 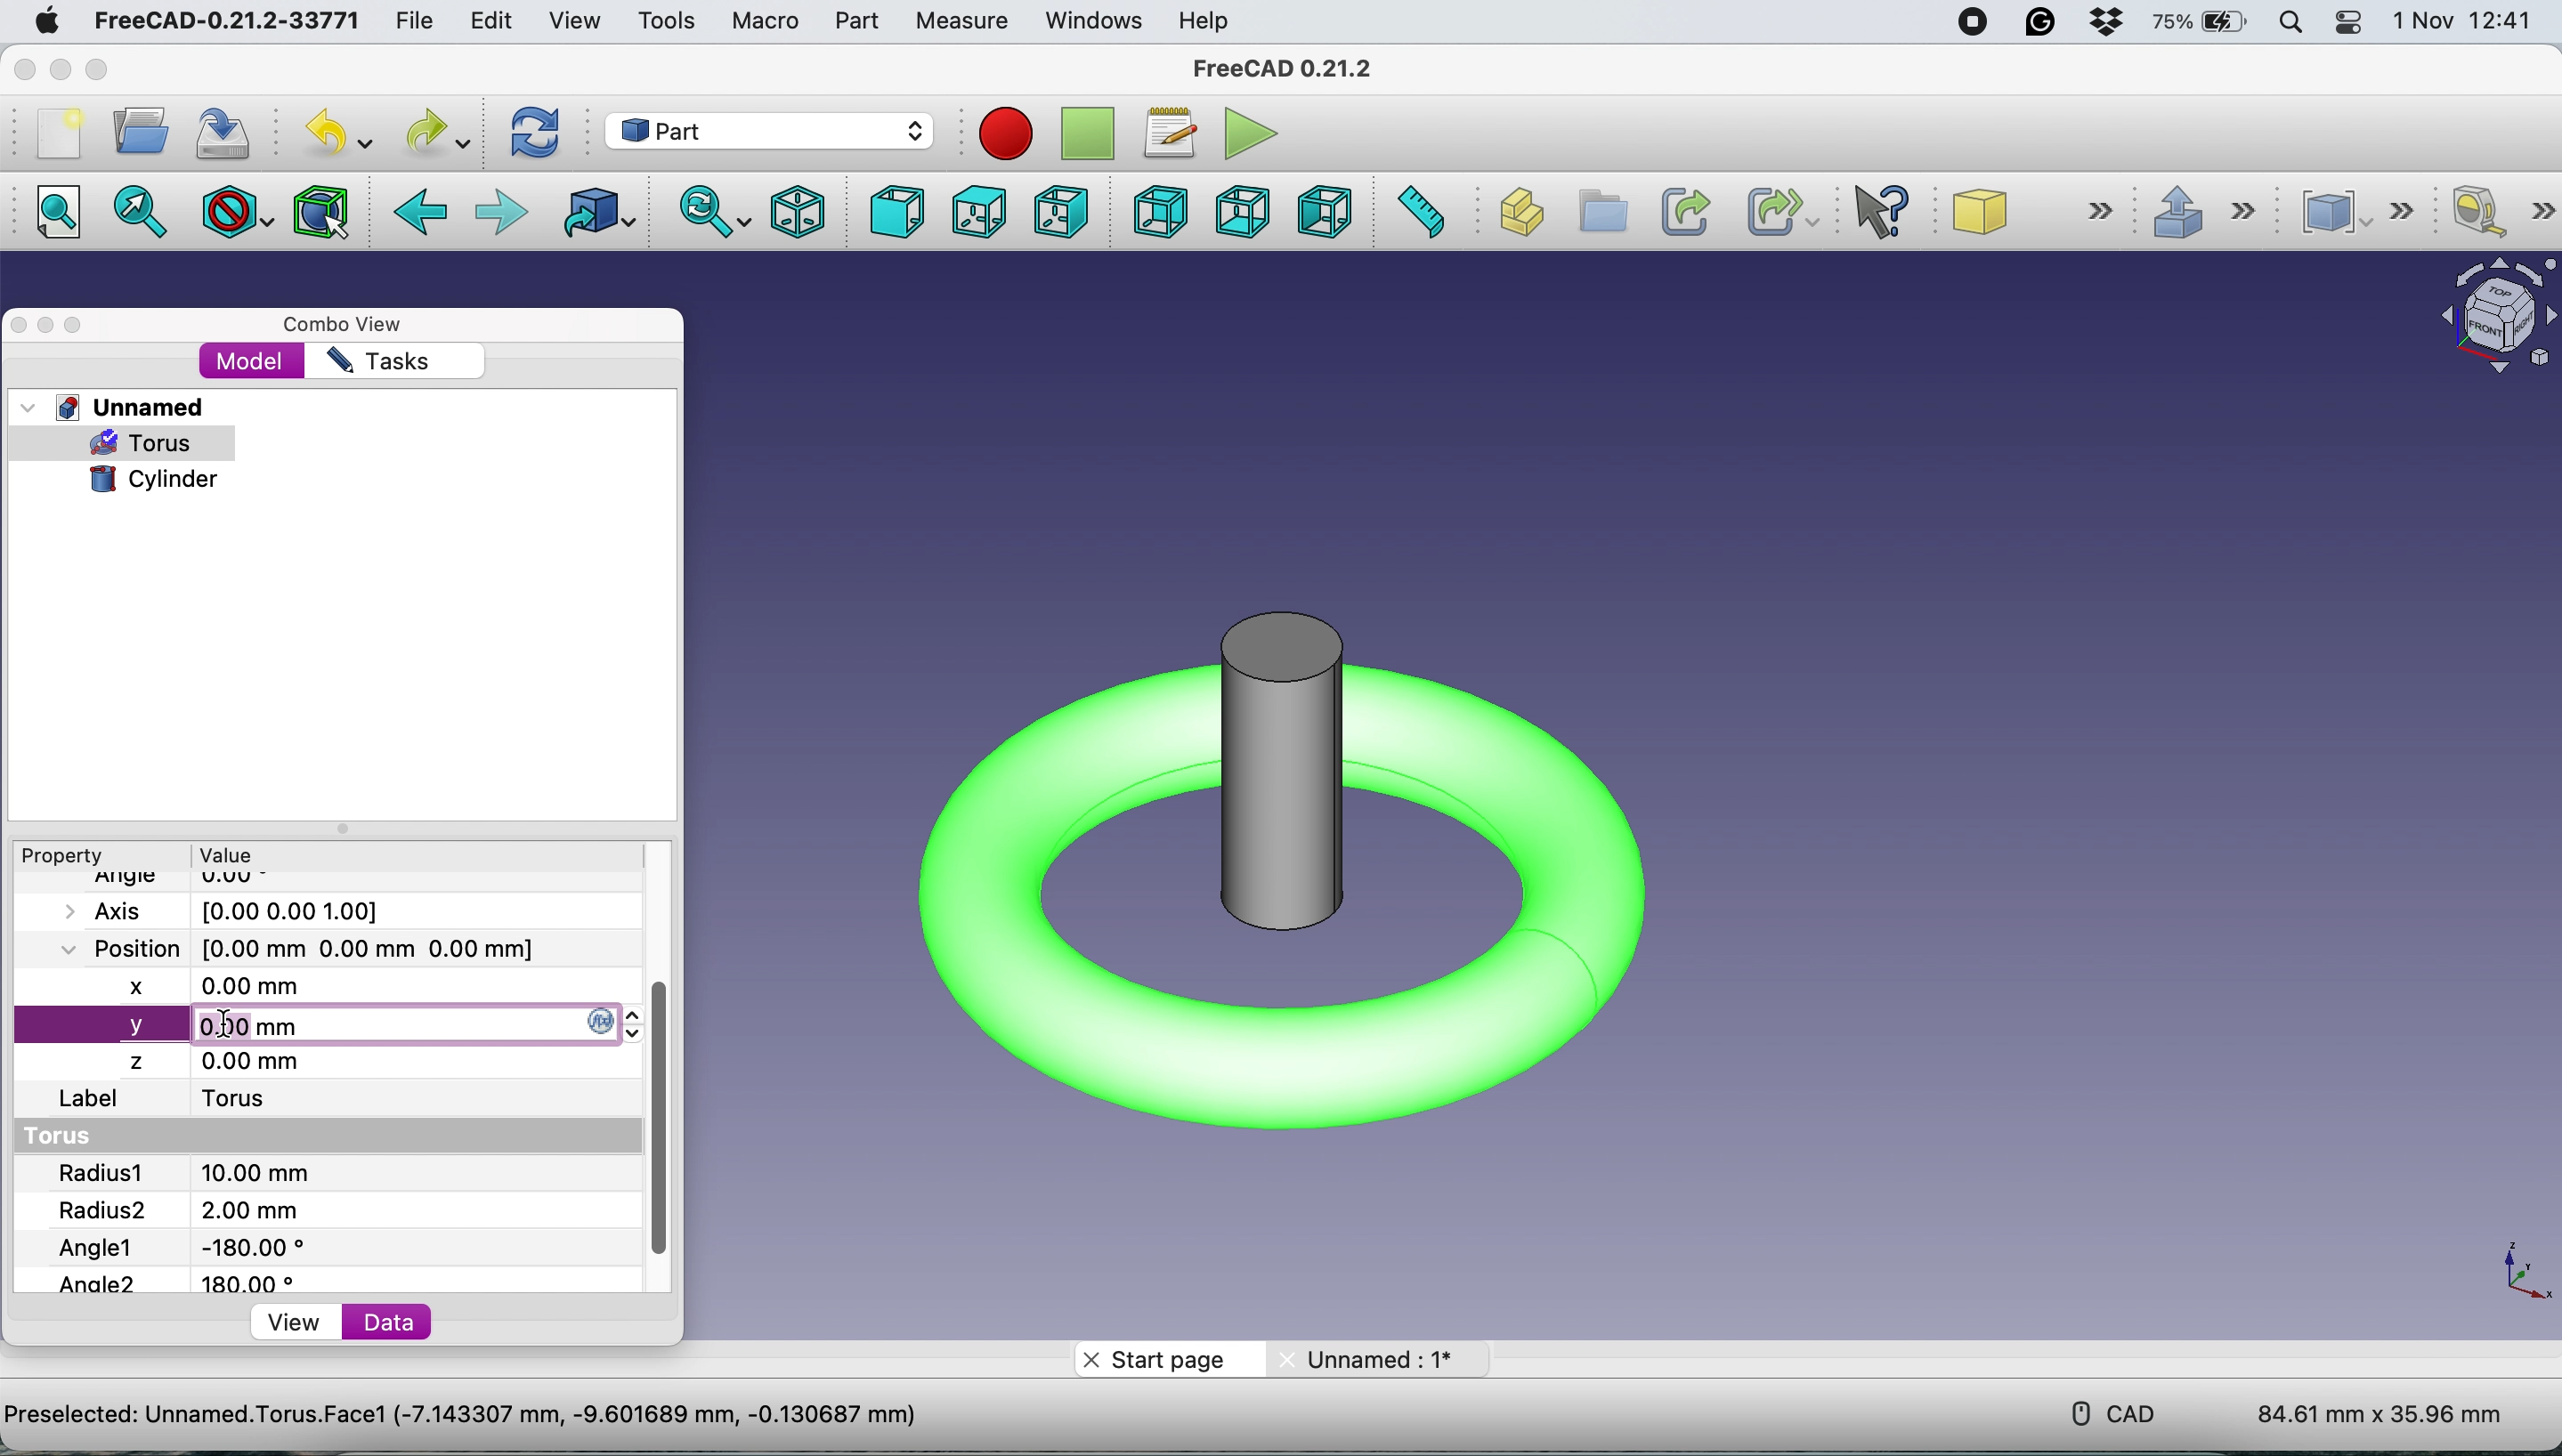 What do you see at coordinates (1096, 21) in the screenshot?
I see `windows` at bounding box center [1096, 21].